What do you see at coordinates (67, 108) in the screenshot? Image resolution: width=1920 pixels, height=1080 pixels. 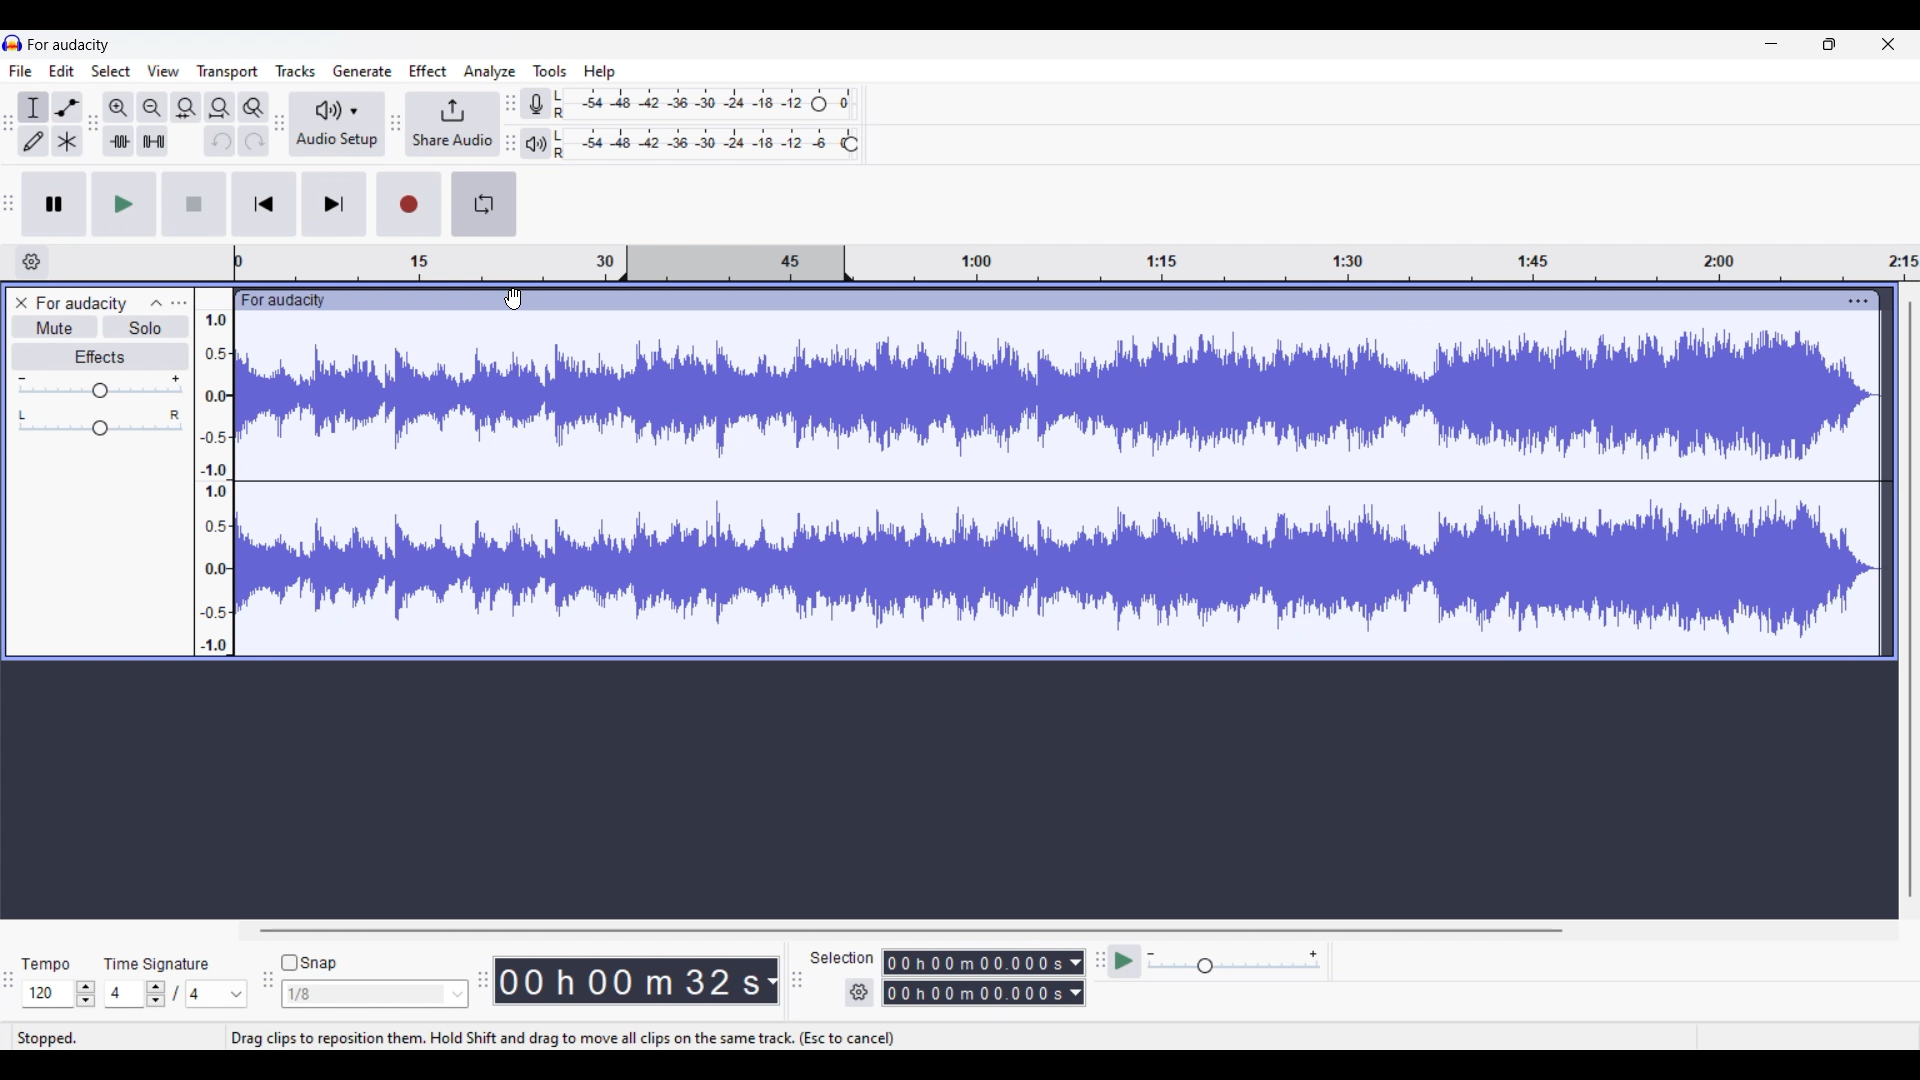 I see `Envelop tool` at bounding box center [67, 108].